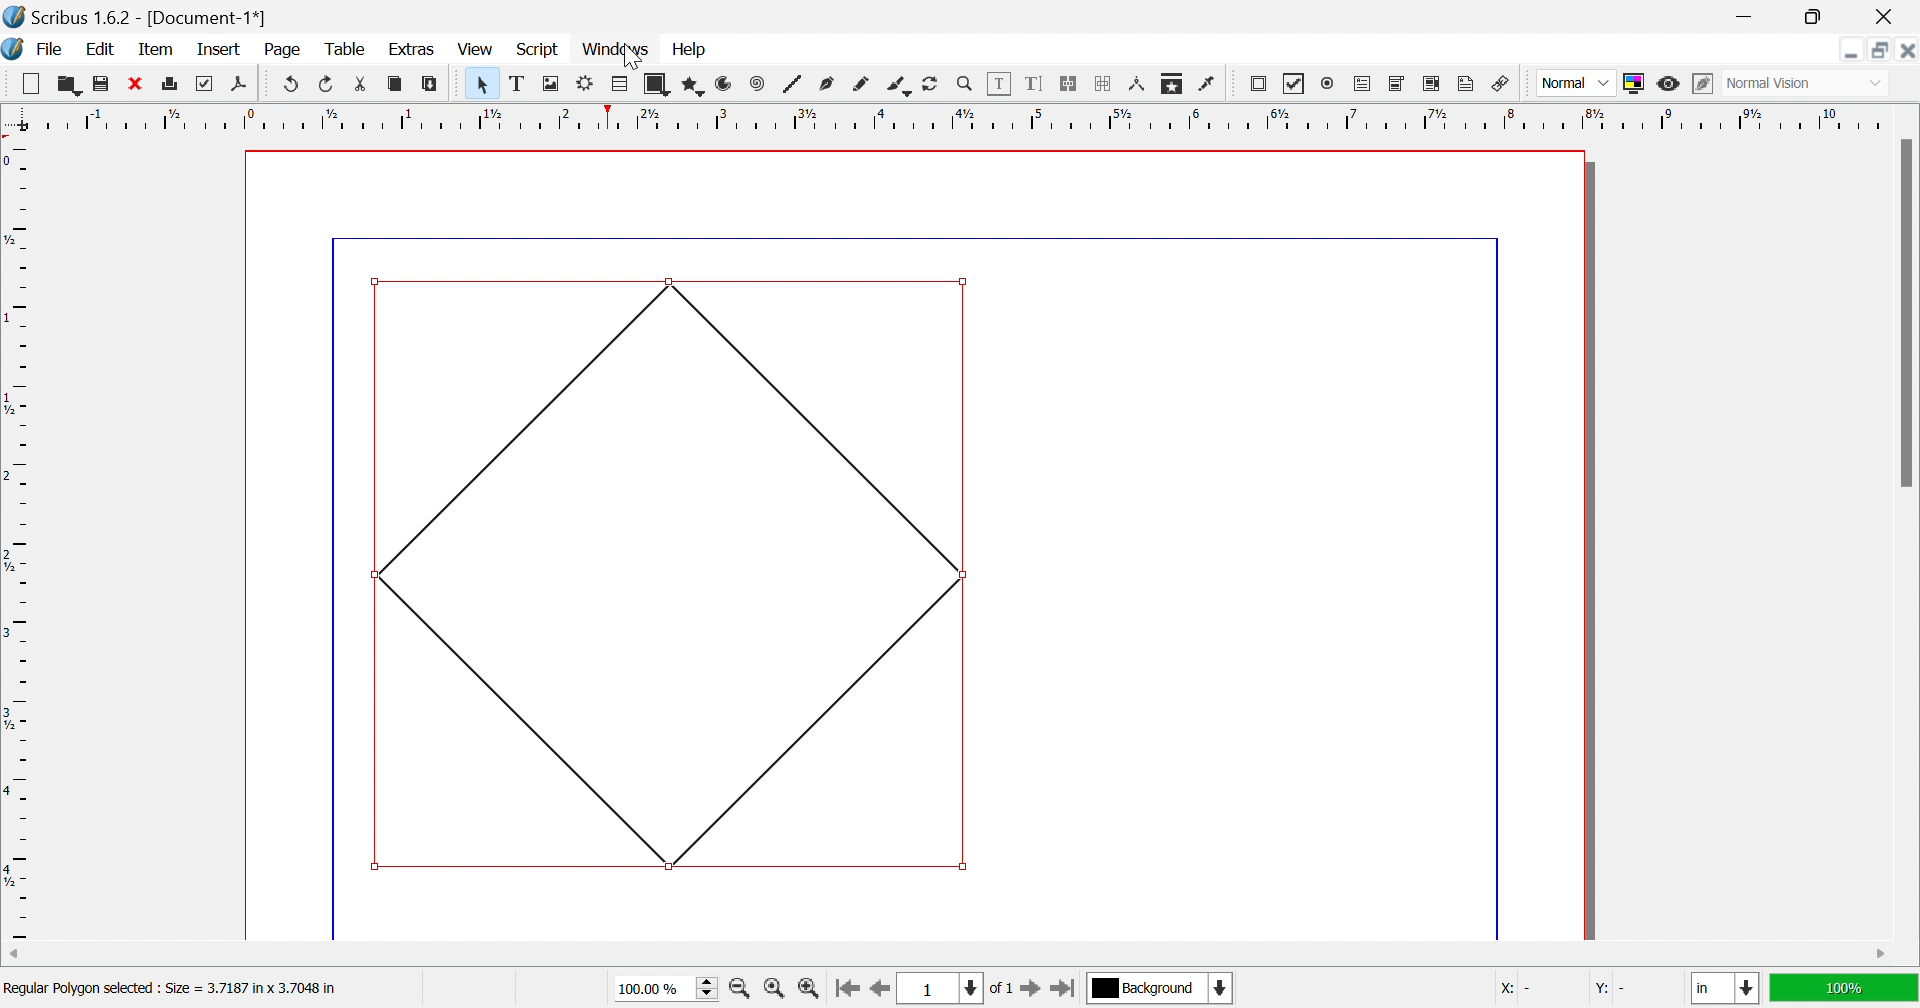 Image resolution: width=1920 pixels, height=1008 pixels. Describe the element at coordinates (1516, 991) in the screenshot. I see `x: -` at that location.